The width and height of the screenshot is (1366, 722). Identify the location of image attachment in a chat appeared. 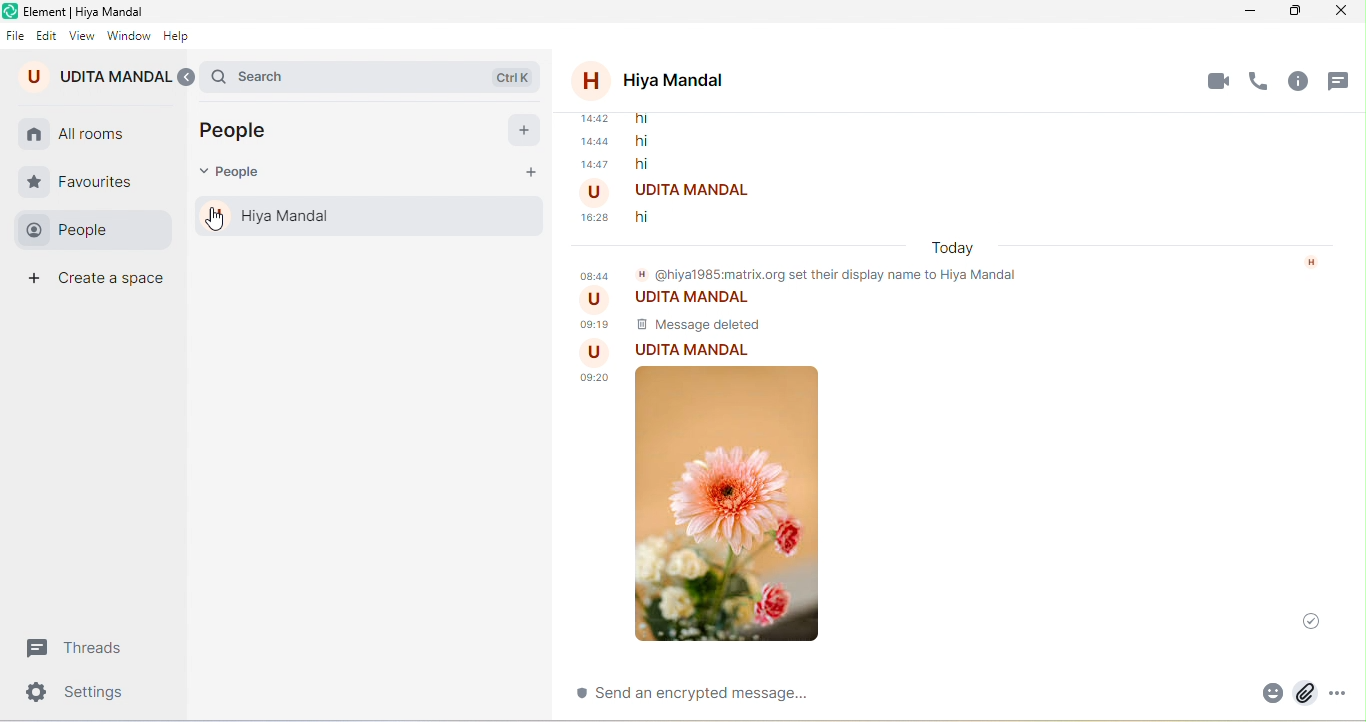
(772, 513).